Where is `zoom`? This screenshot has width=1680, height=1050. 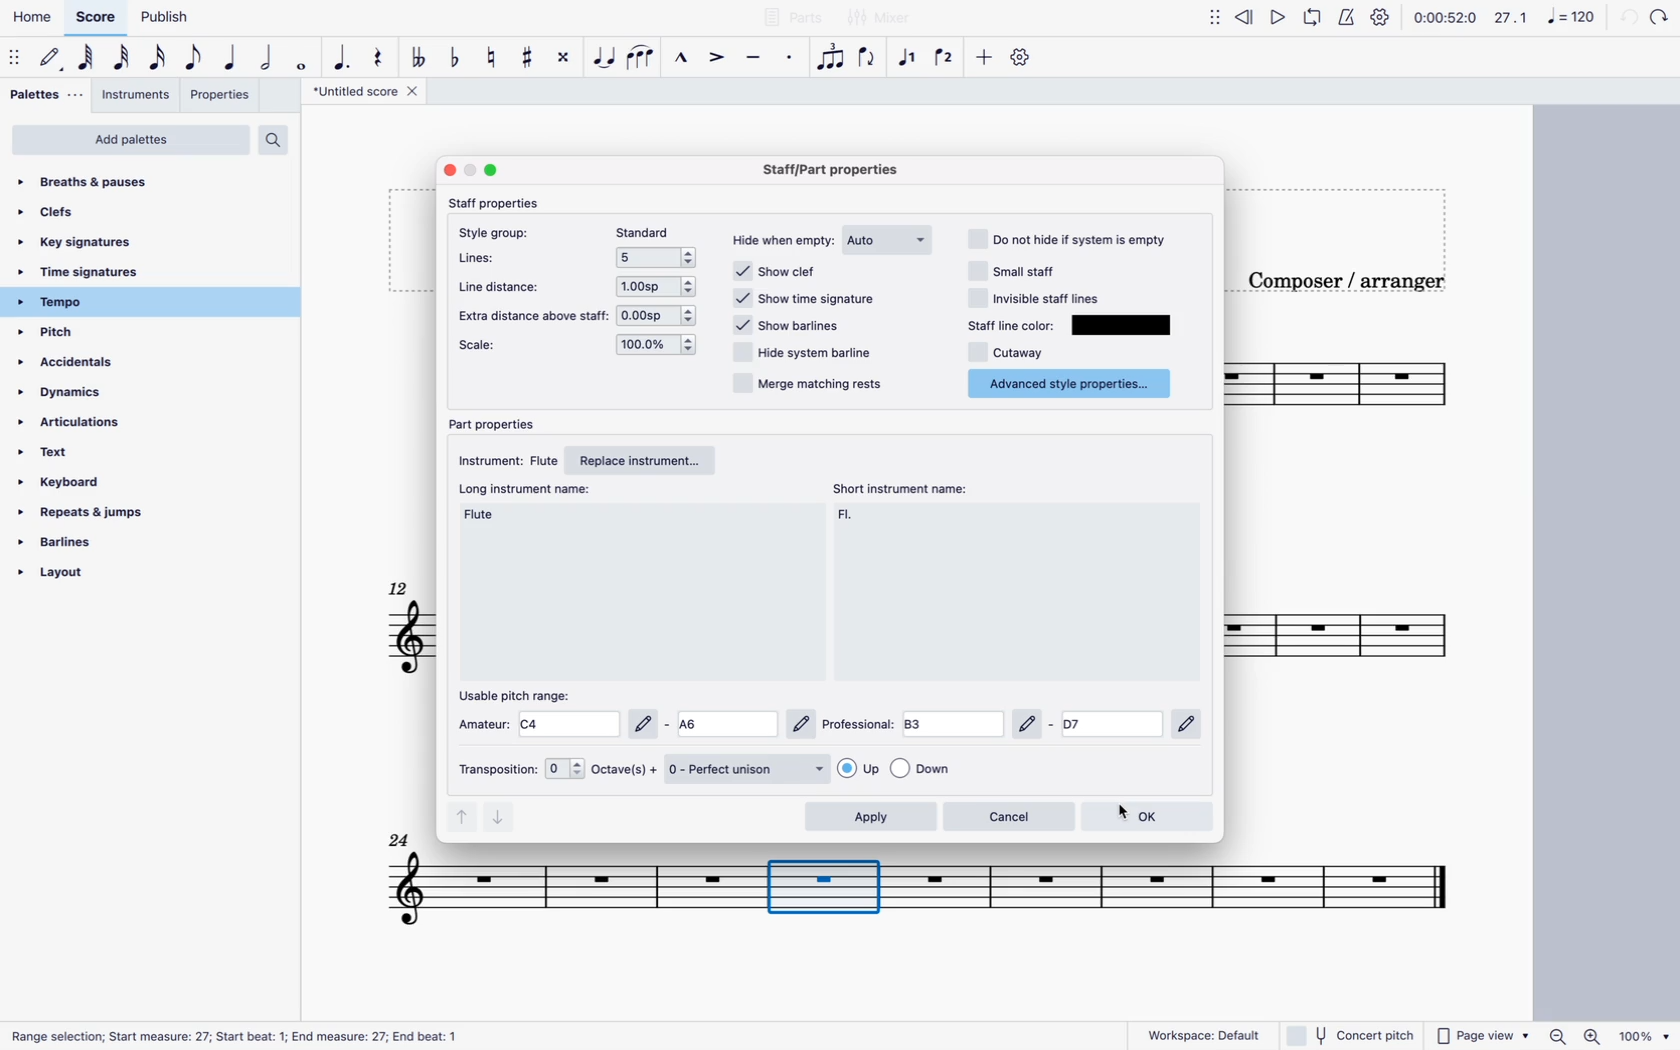
zoom is located at coordinates (1608, 1034).